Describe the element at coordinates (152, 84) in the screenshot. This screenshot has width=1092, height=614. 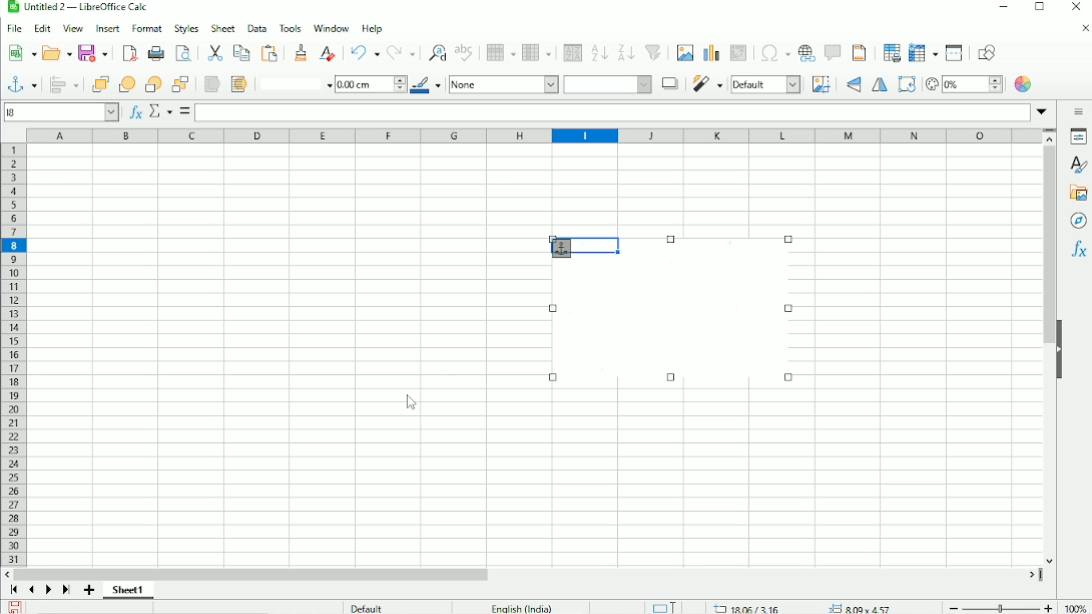
I see `back one` at that location.